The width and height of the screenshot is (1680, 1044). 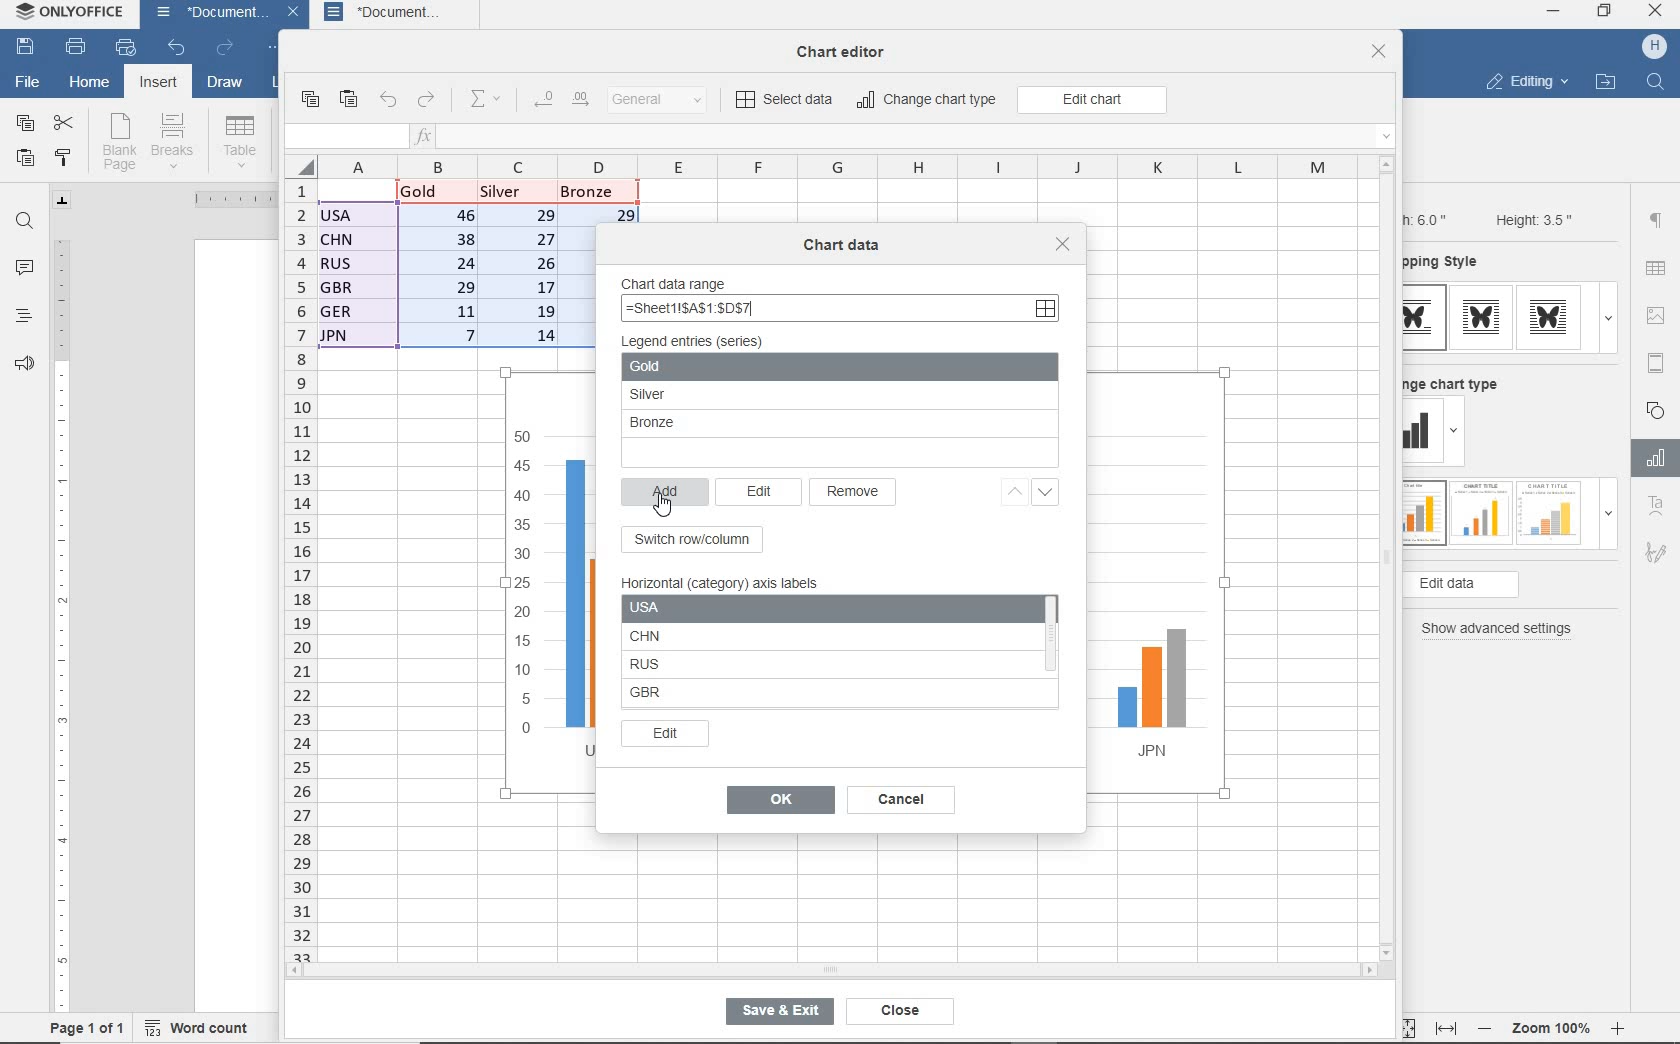 I want to click on type 1, so click(x=1426, y=318).